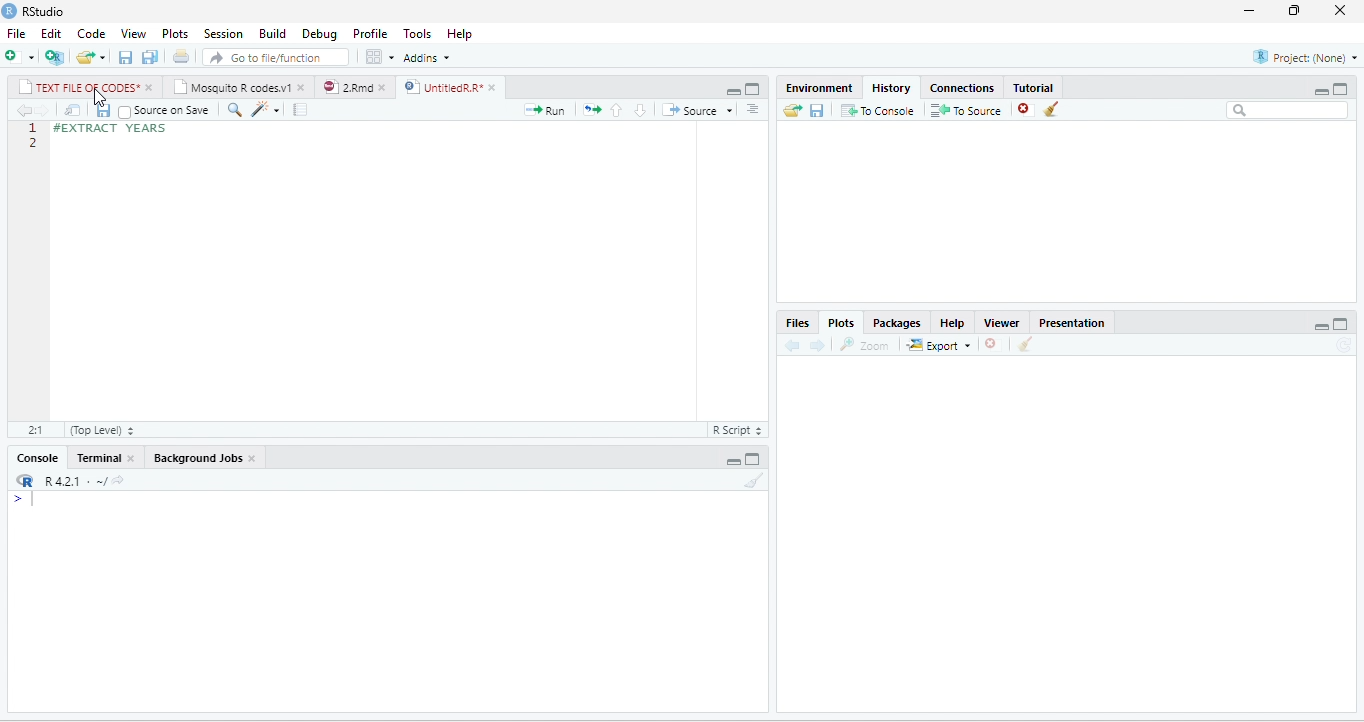 The height and width of the screenshot is (722, 1364). What do you see at coordinates (265, 109) in the screenshot?
I see `code tools` at bounding box center [265, 109].